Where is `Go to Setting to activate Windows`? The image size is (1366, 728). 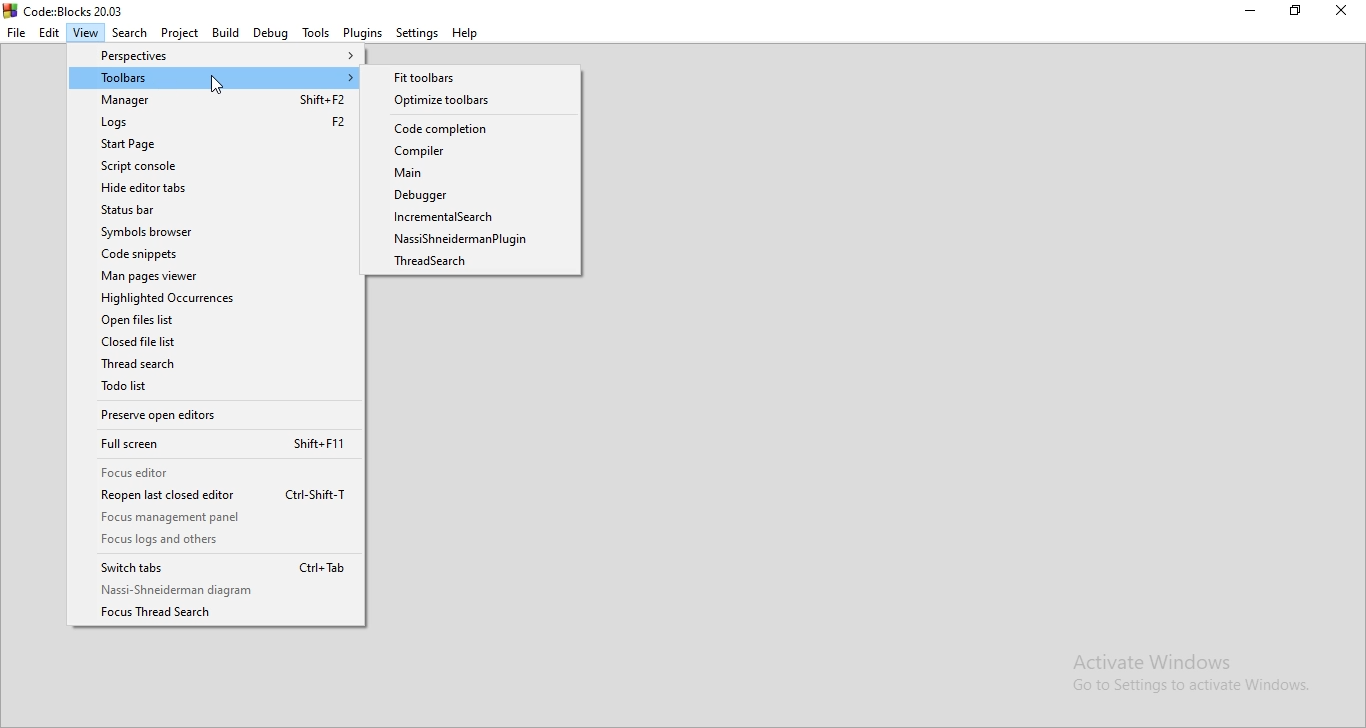
Go to Setting to activate Windows is located at coordinates (1189, 688).